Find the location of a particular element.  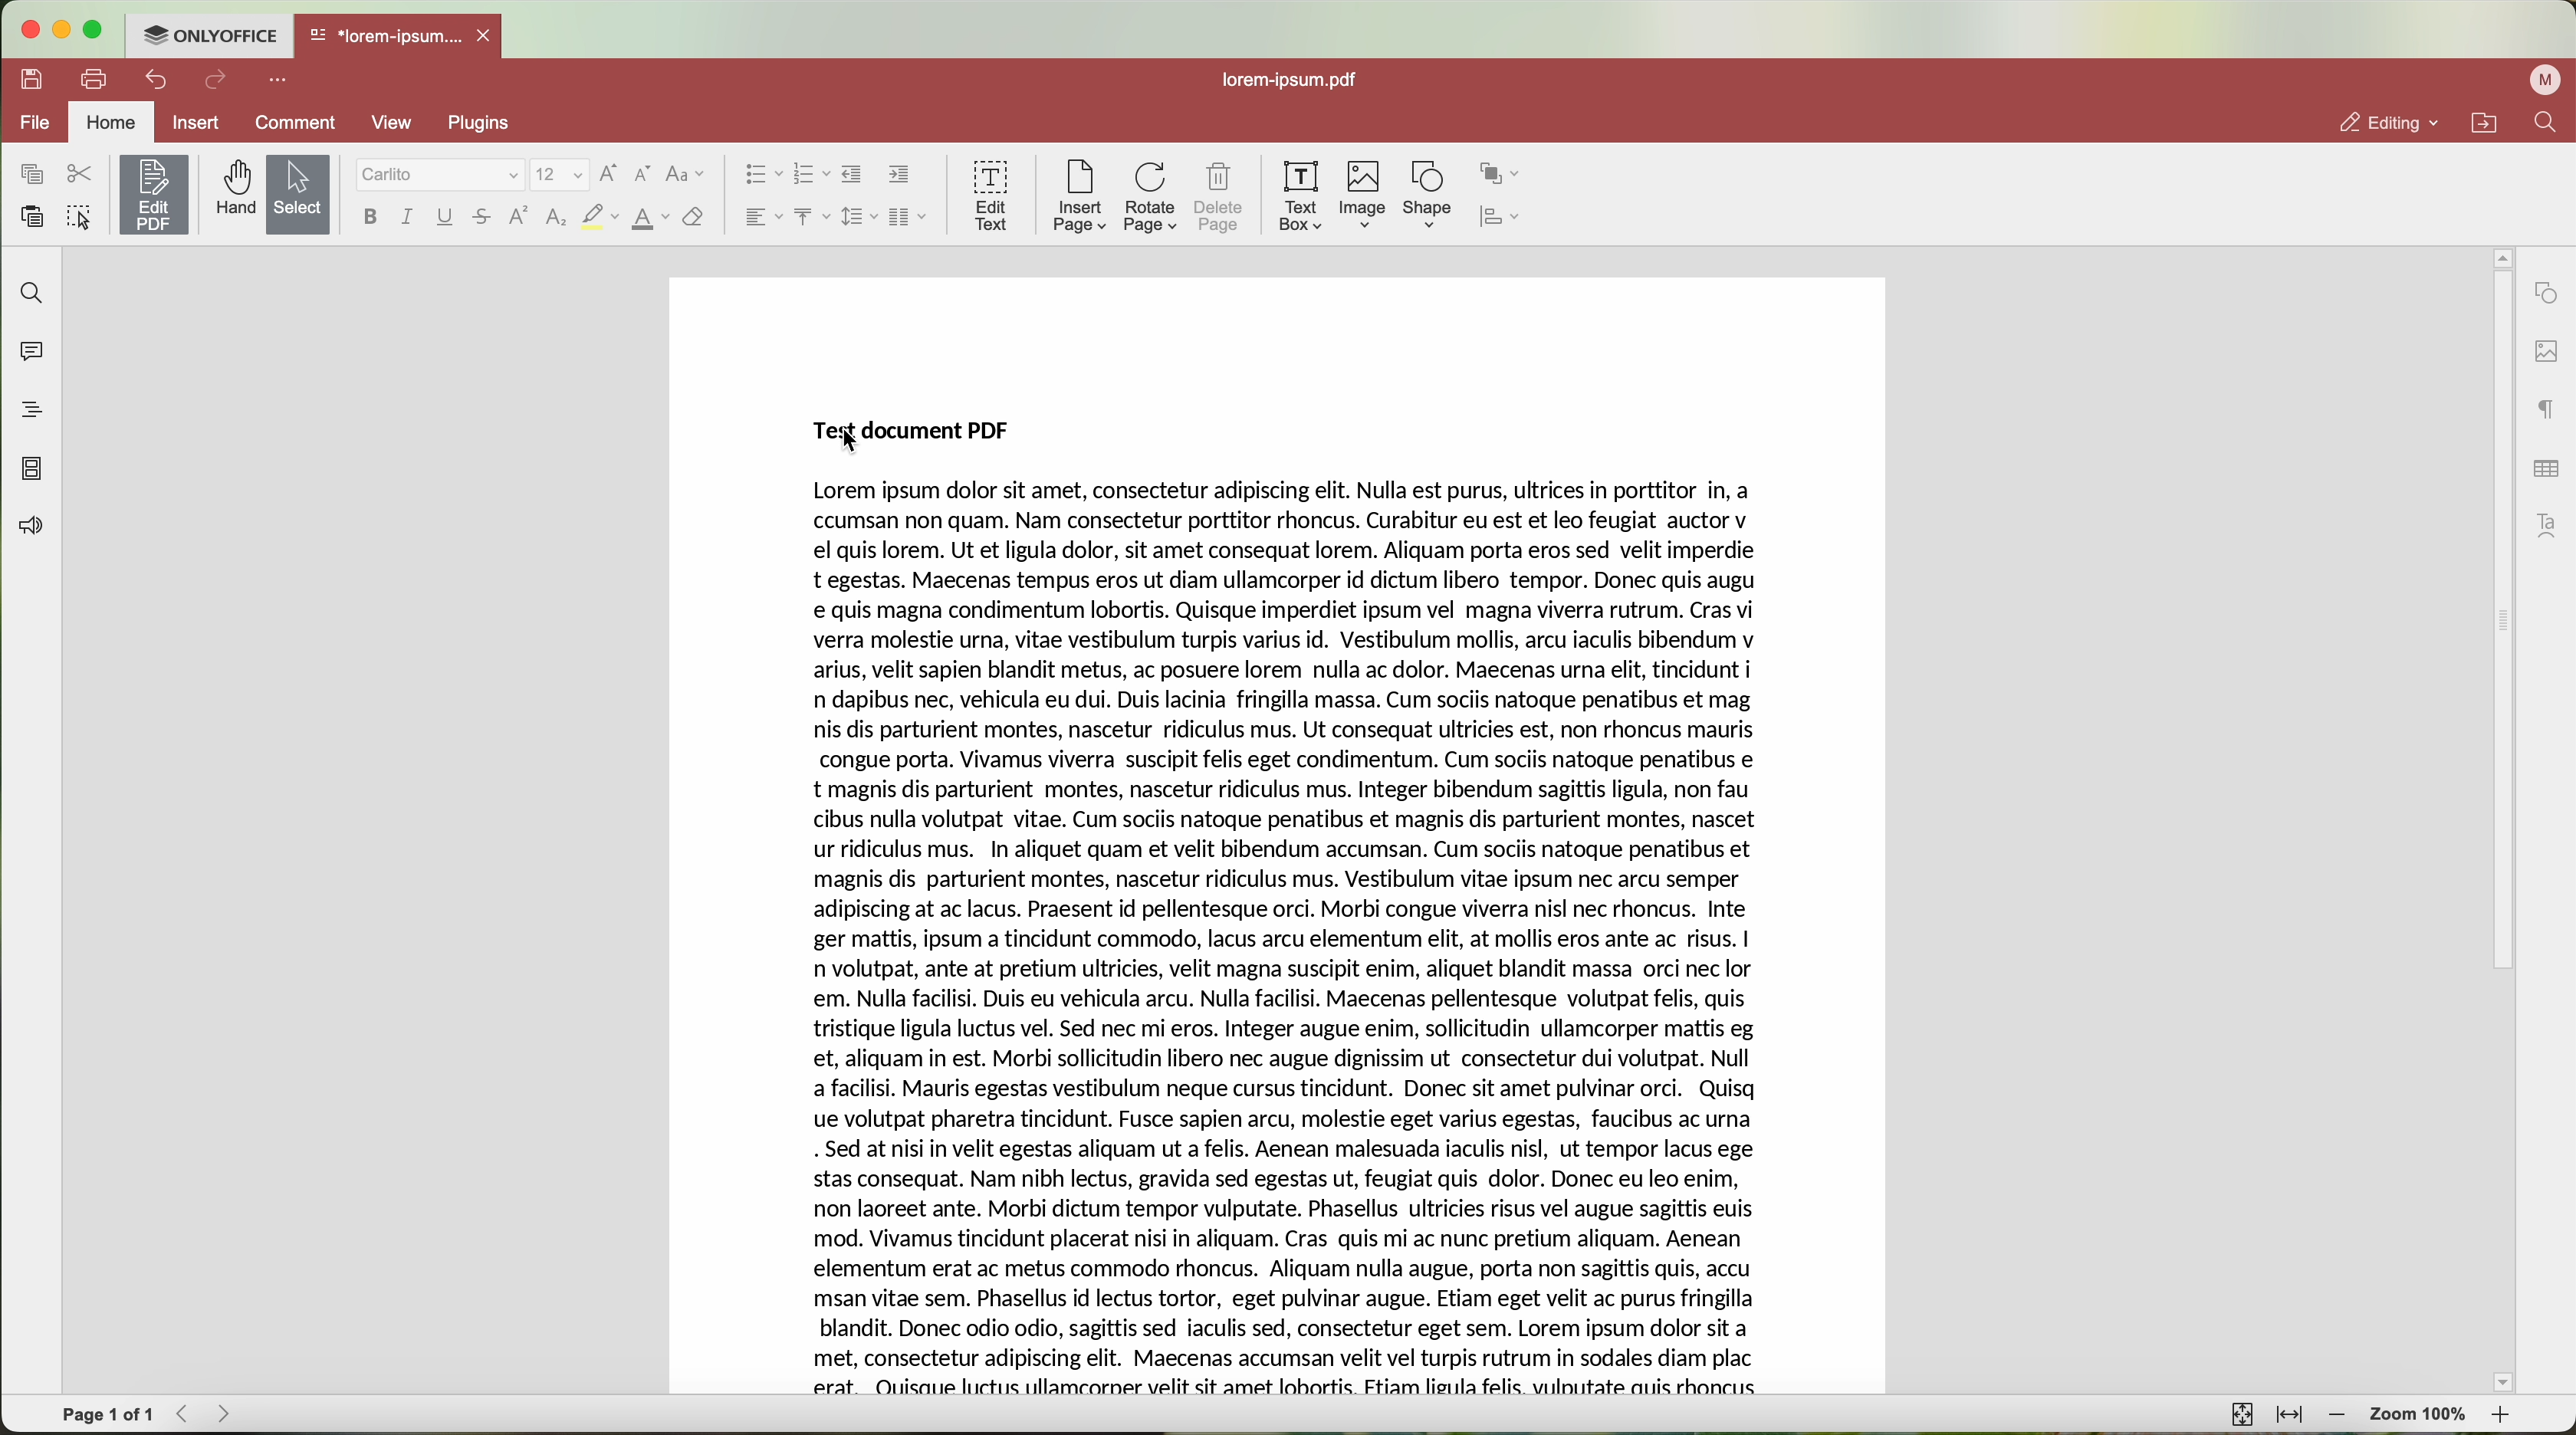

Test document PDF is located at coordinates (912, 427).